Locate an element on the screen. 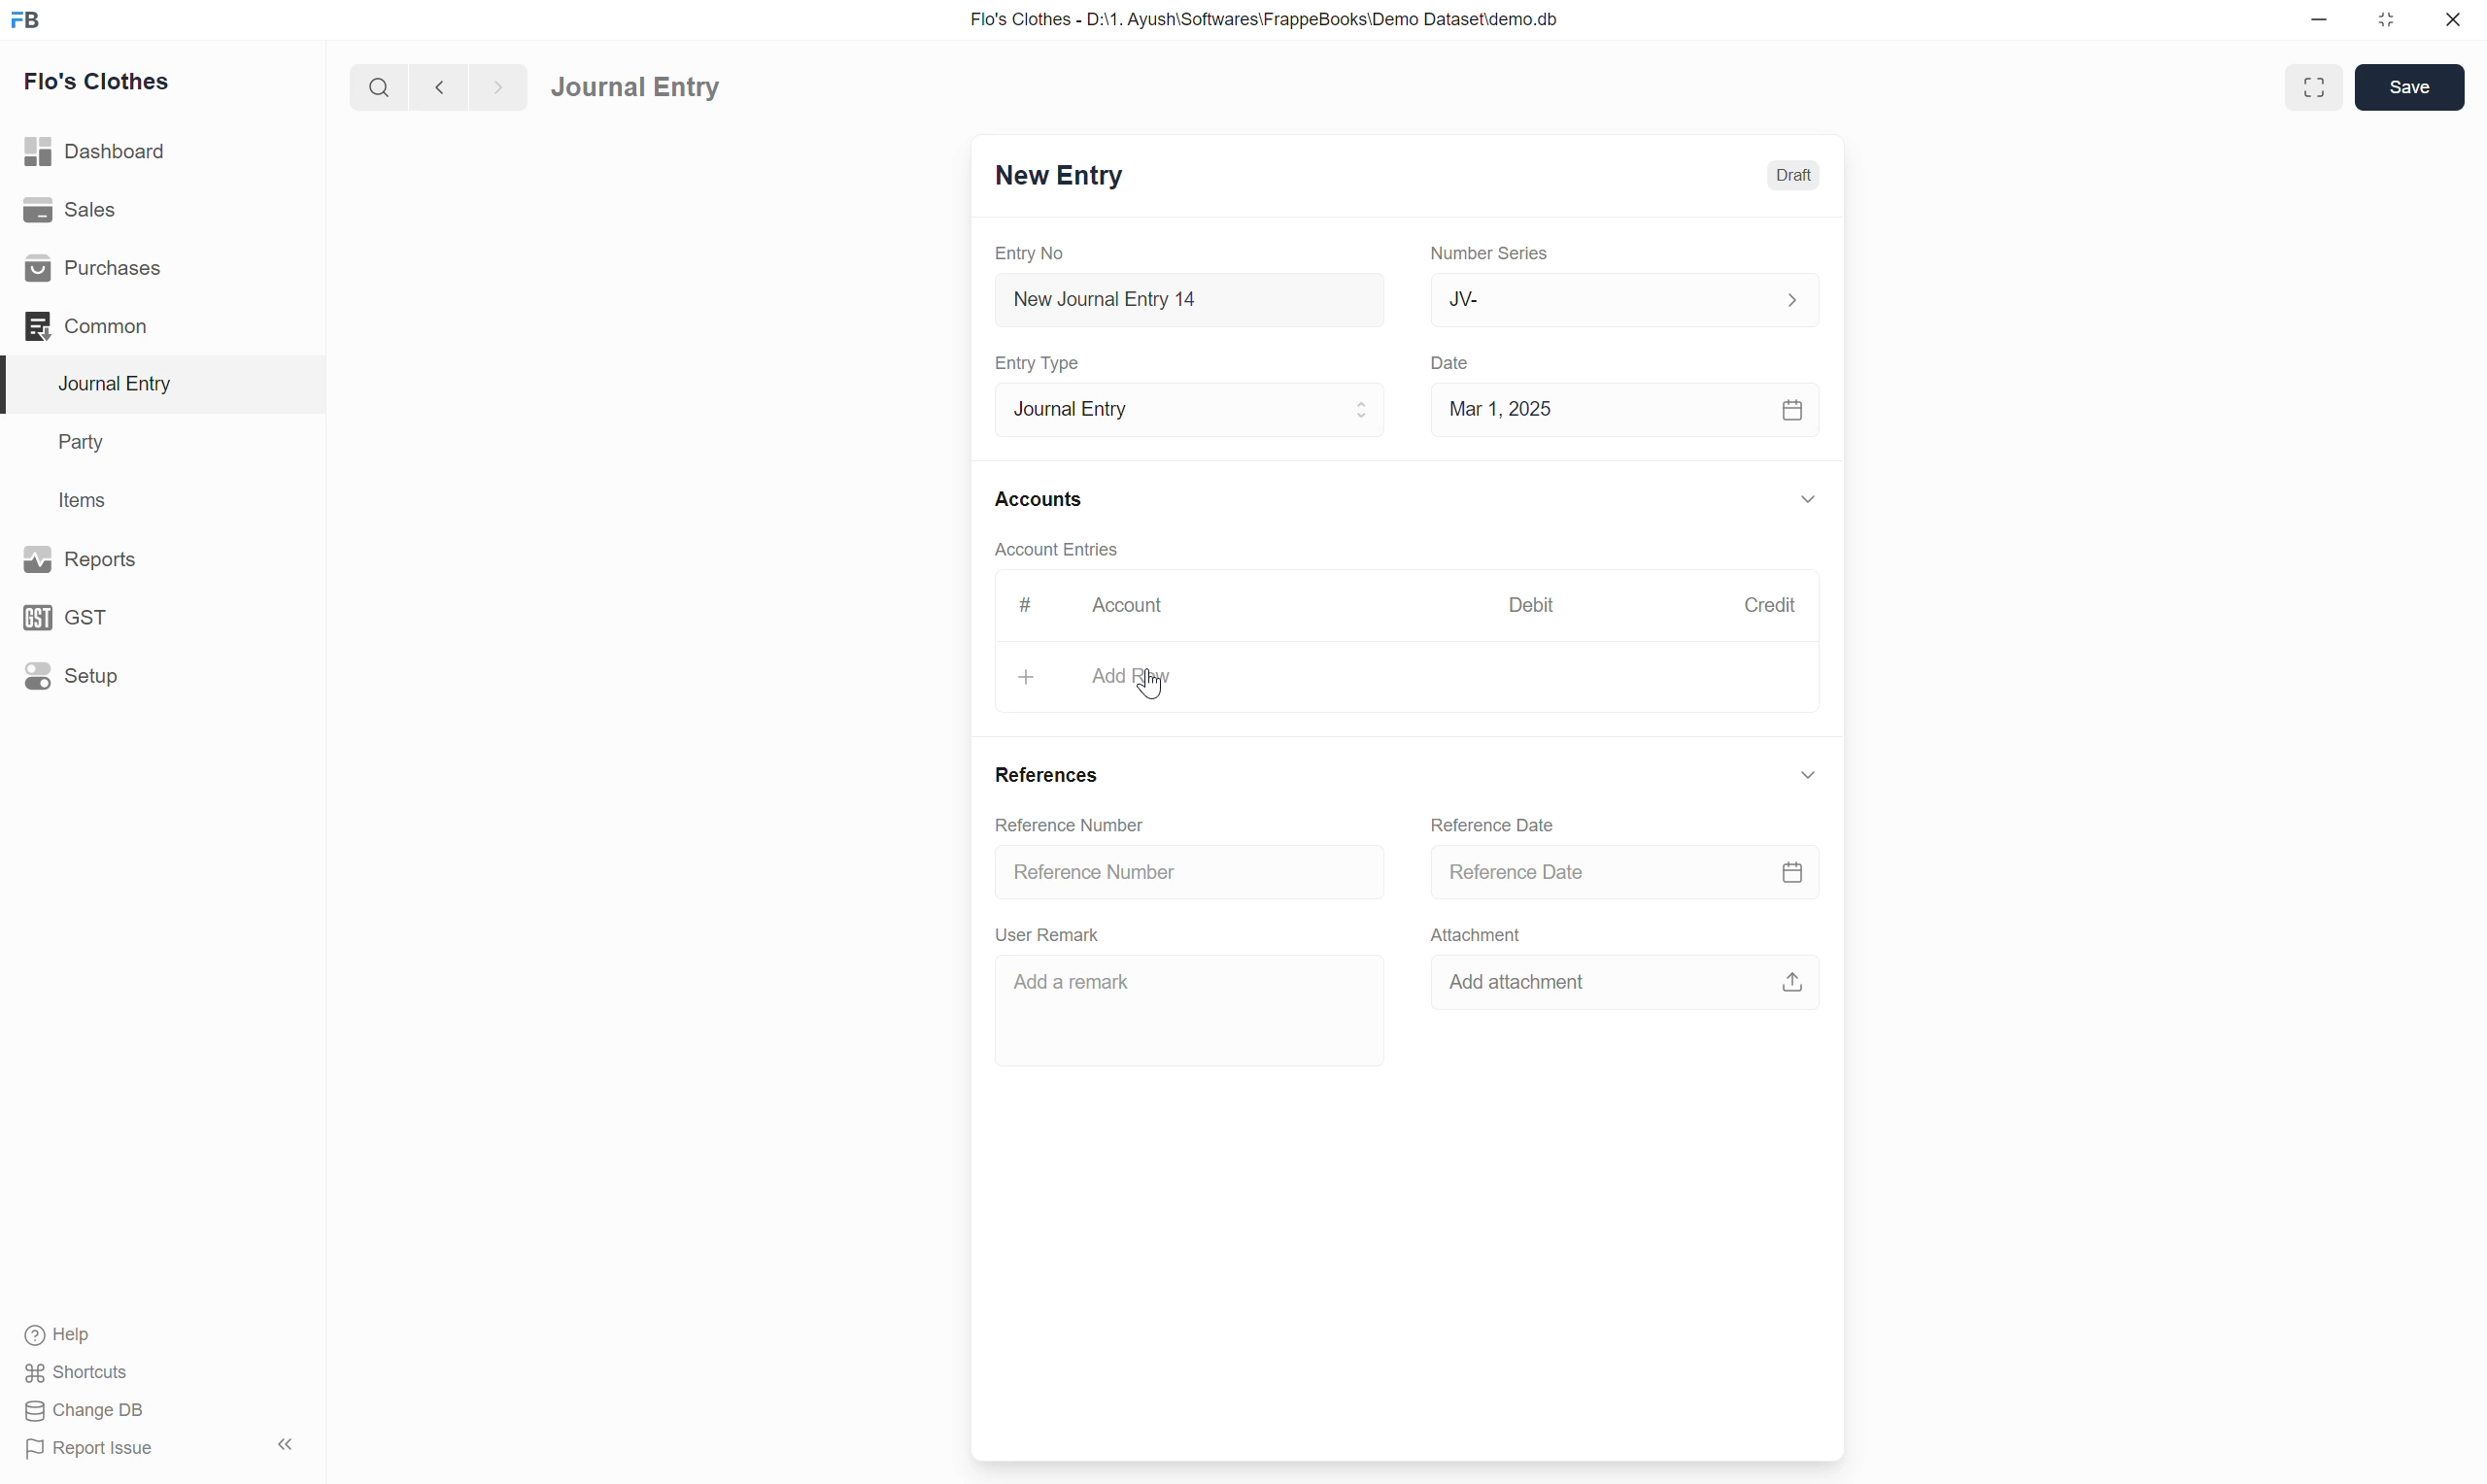  Flo's Clothes is located at coordinates (101, 81).